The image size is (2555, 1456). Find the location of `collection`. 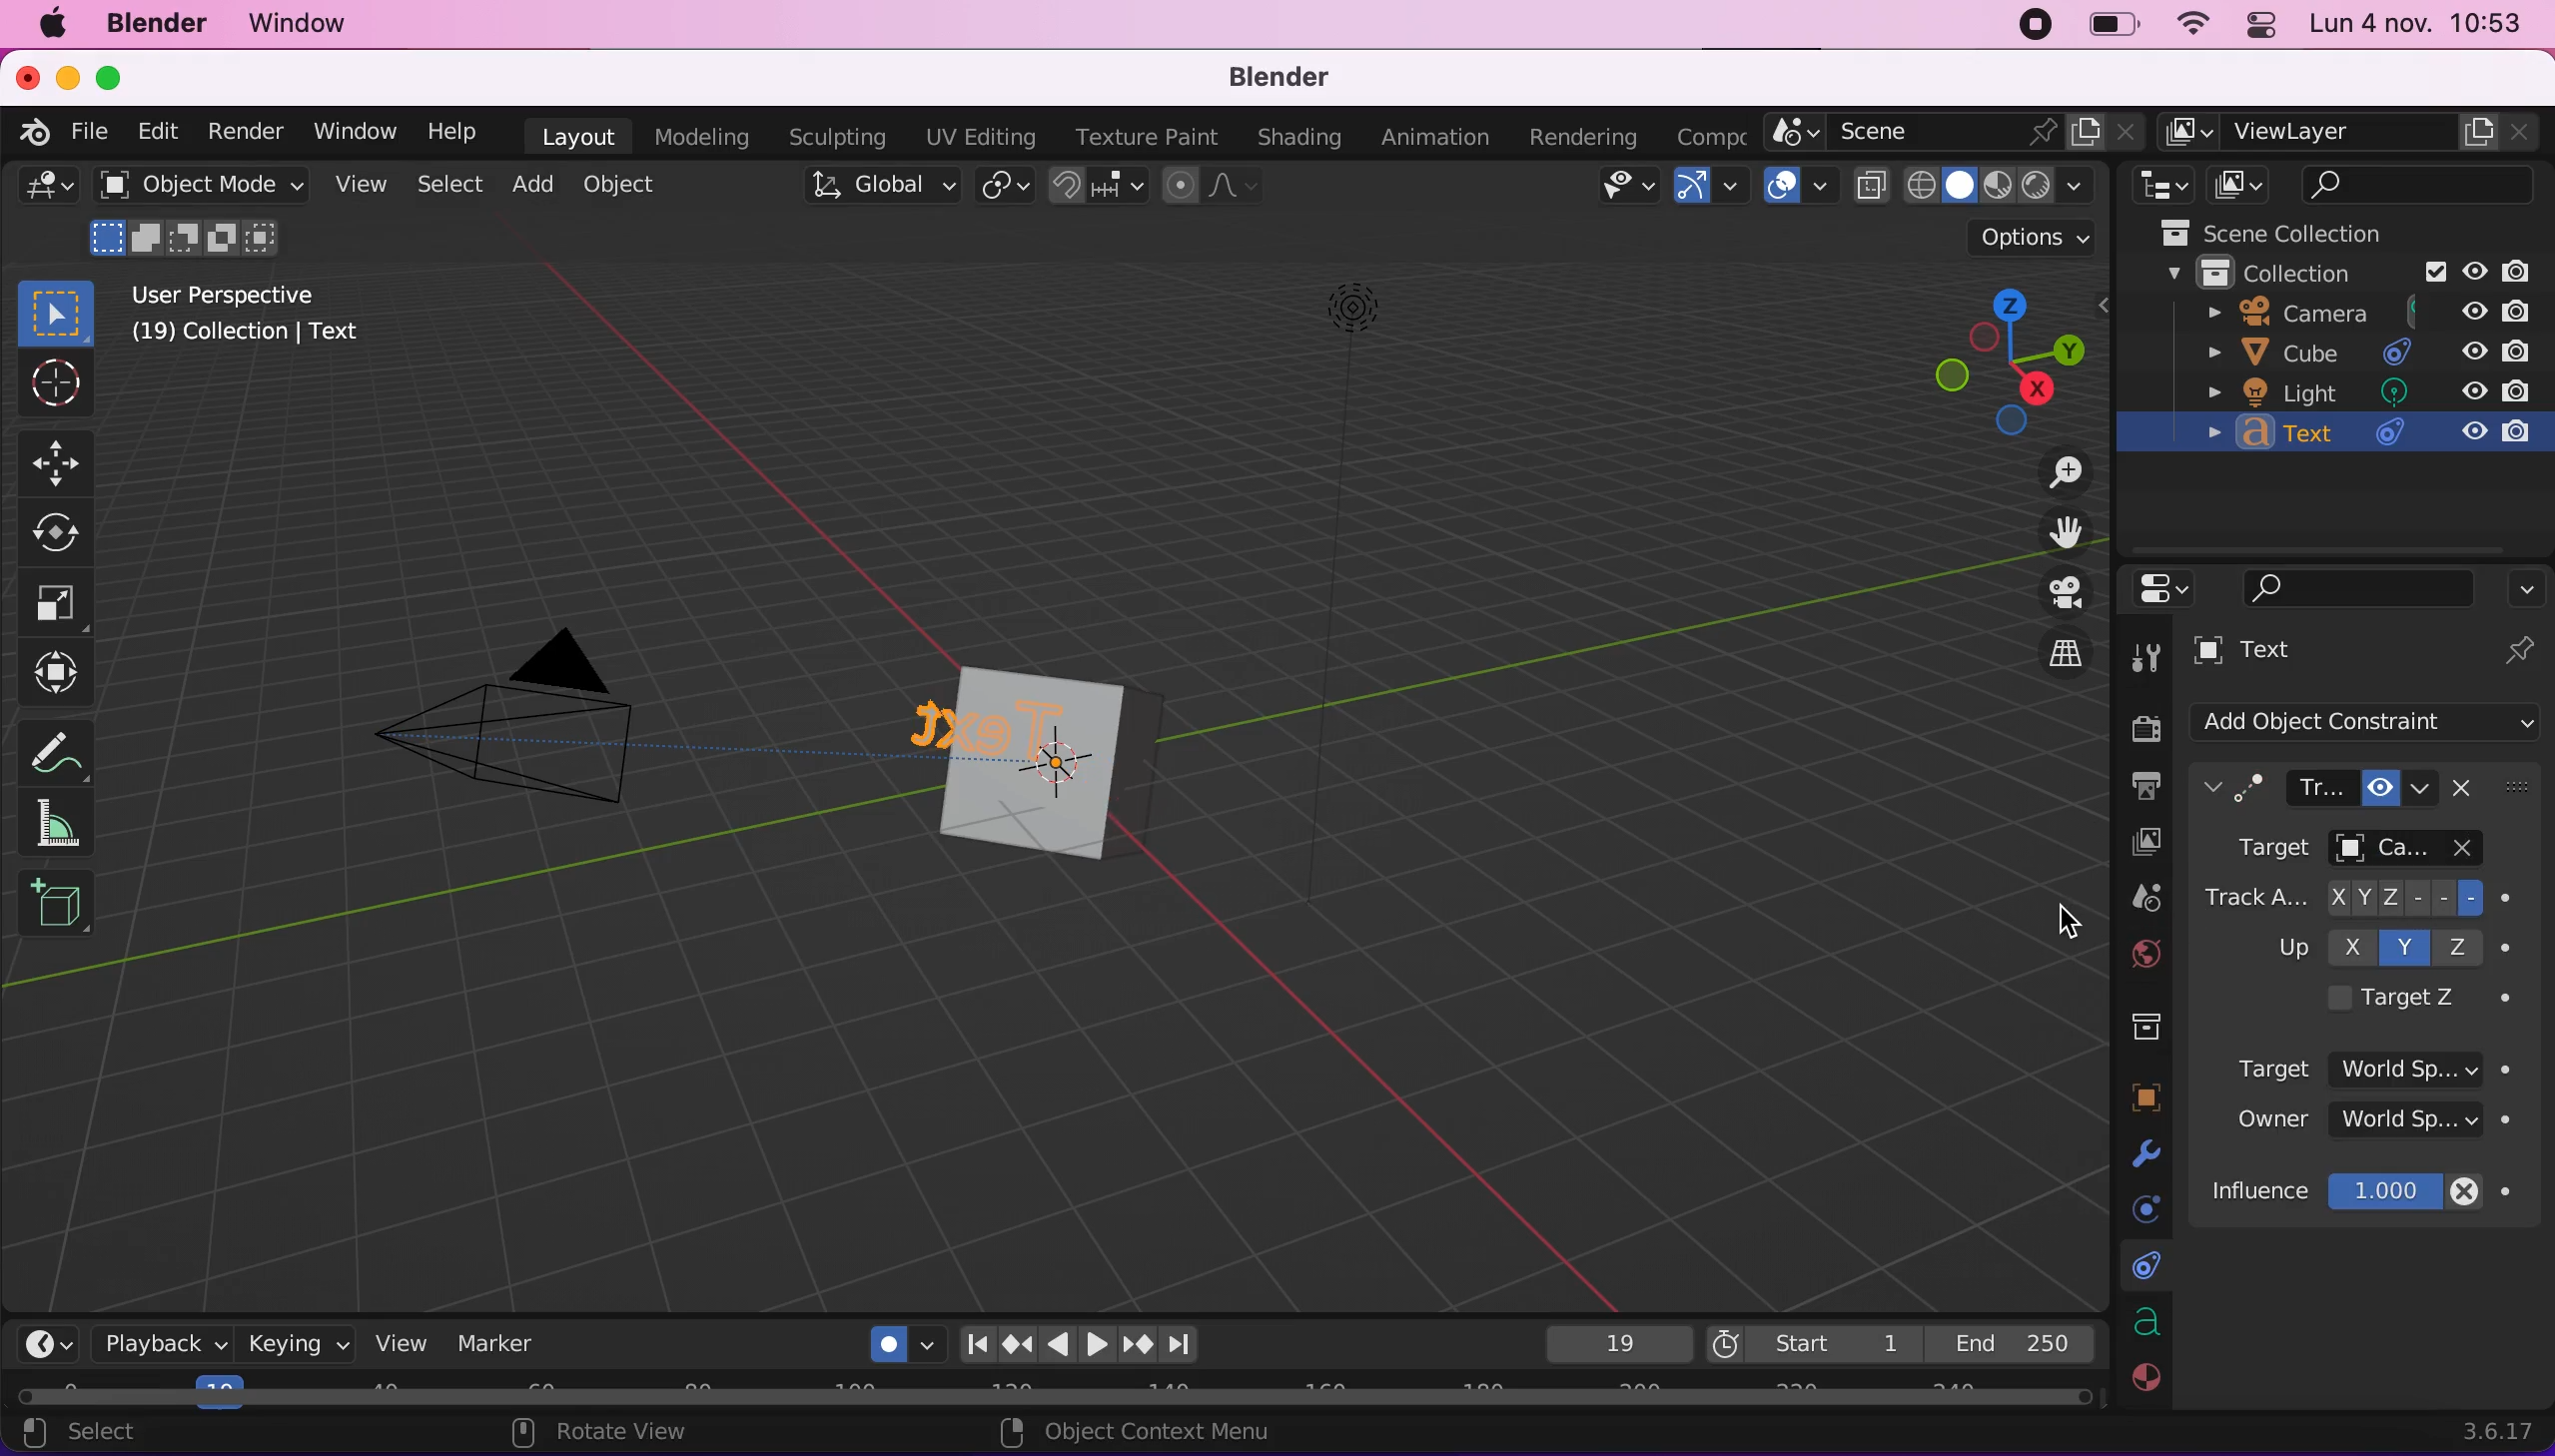

collection is located at coordinates (2333, 275).